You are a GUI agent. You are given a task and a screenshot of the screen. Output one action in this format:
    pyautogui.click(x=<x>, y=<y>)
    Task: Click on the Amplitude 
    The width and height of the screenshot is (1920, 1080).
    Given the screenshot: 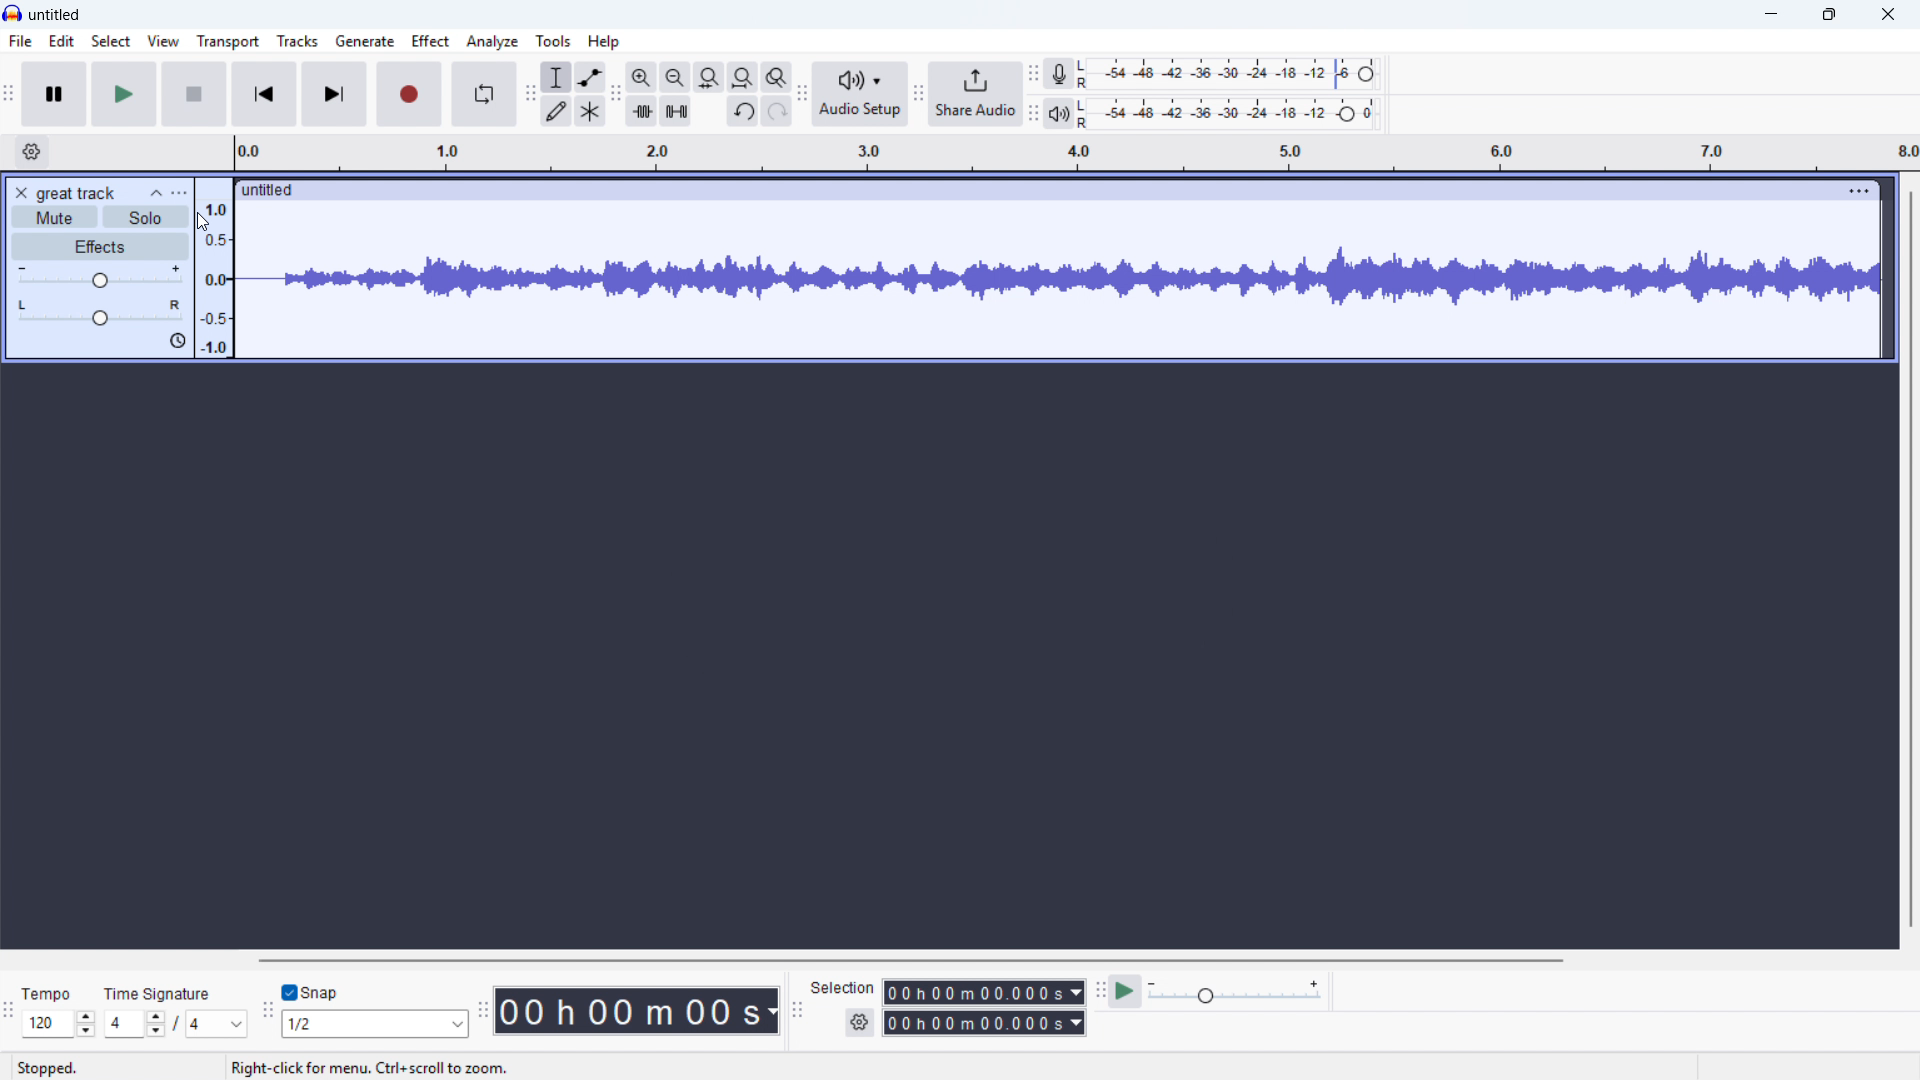 What is the action you would take?
    pyautogui.click(x=212, y=267)
    